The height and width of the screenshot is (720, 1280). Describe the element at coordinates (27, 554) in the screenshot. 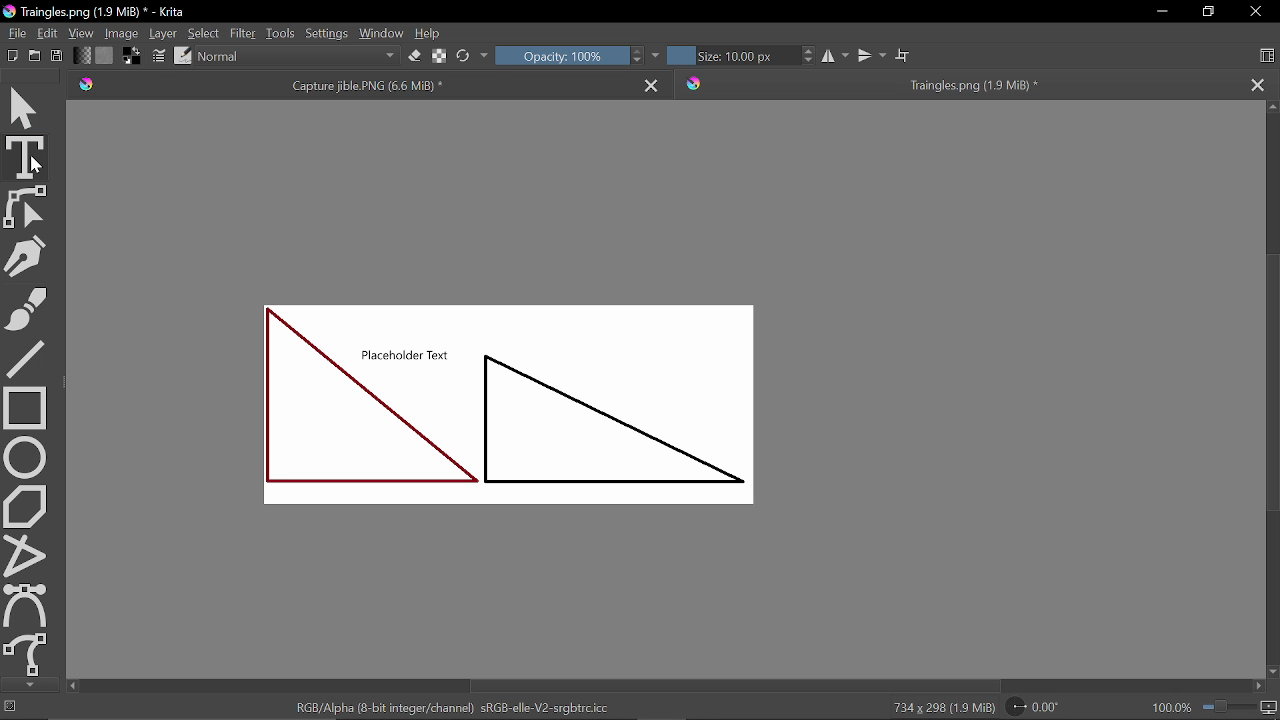

I see `polyline tool` at that location.